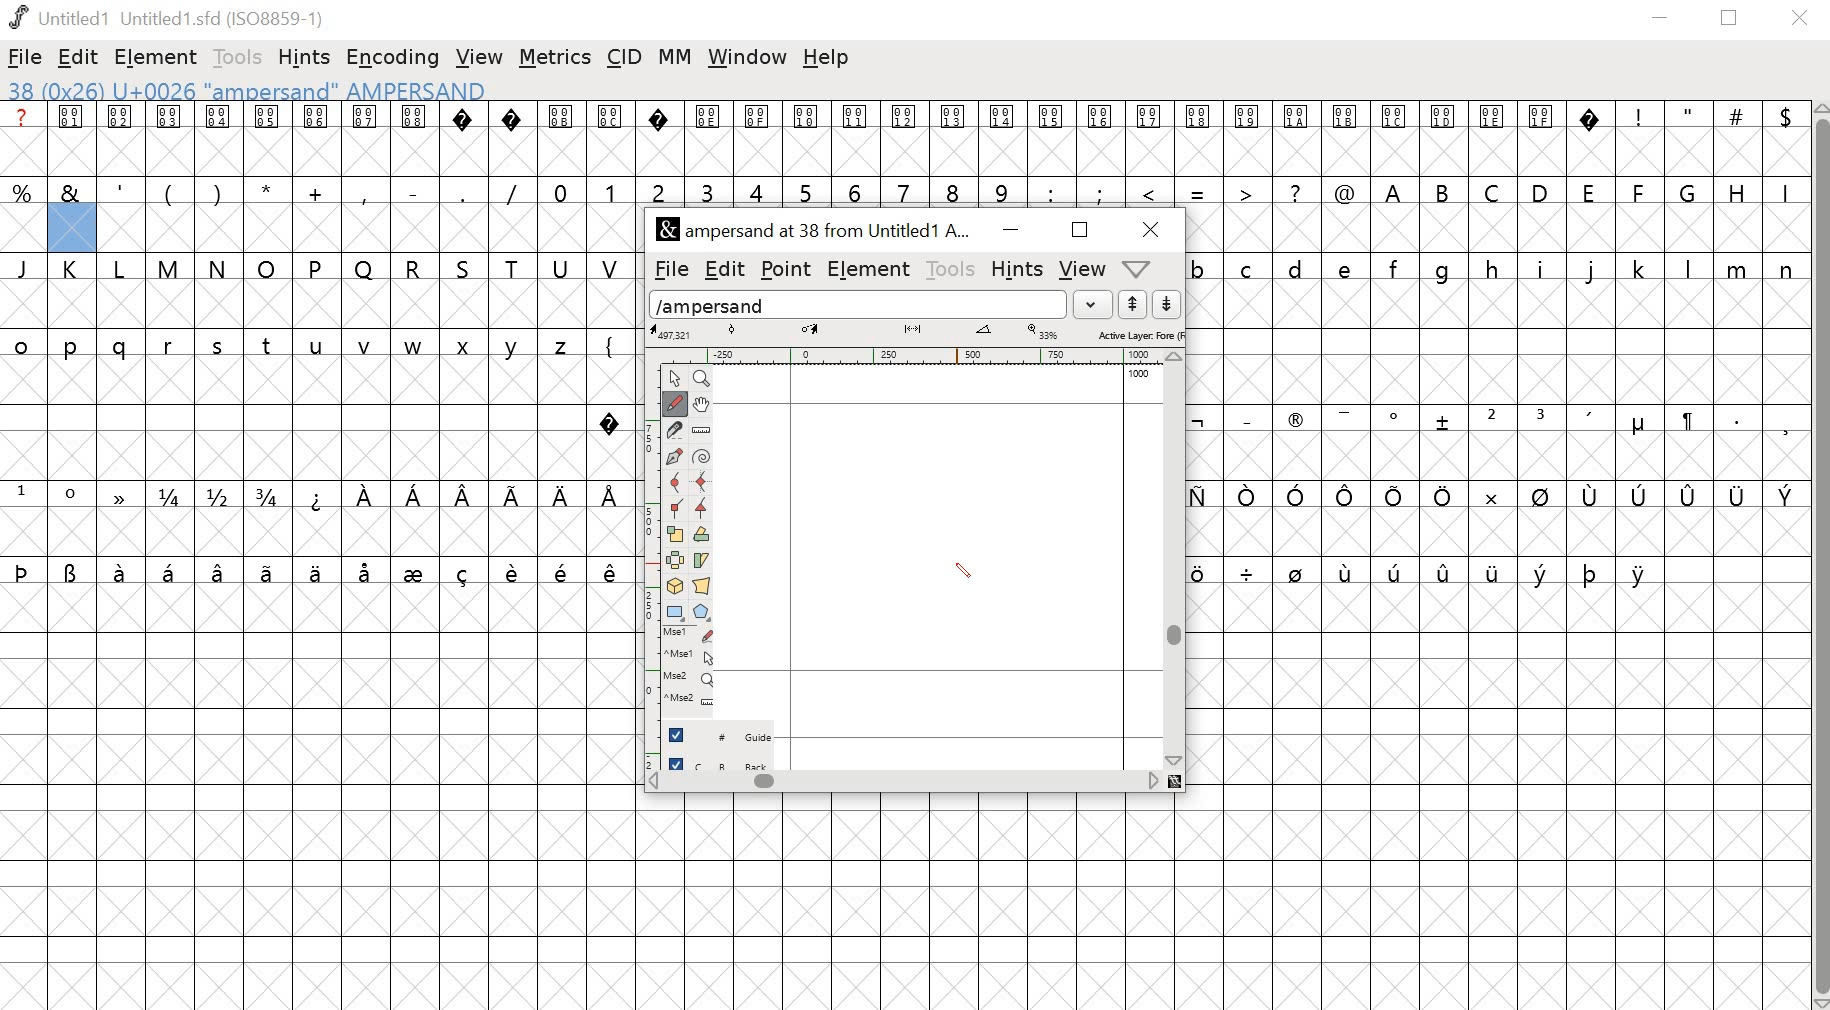 The width and height of the screenshot is (1830, 1010). Describe the element at coordinates (612, 494) in the screenshot. I see `symbol` at that location.